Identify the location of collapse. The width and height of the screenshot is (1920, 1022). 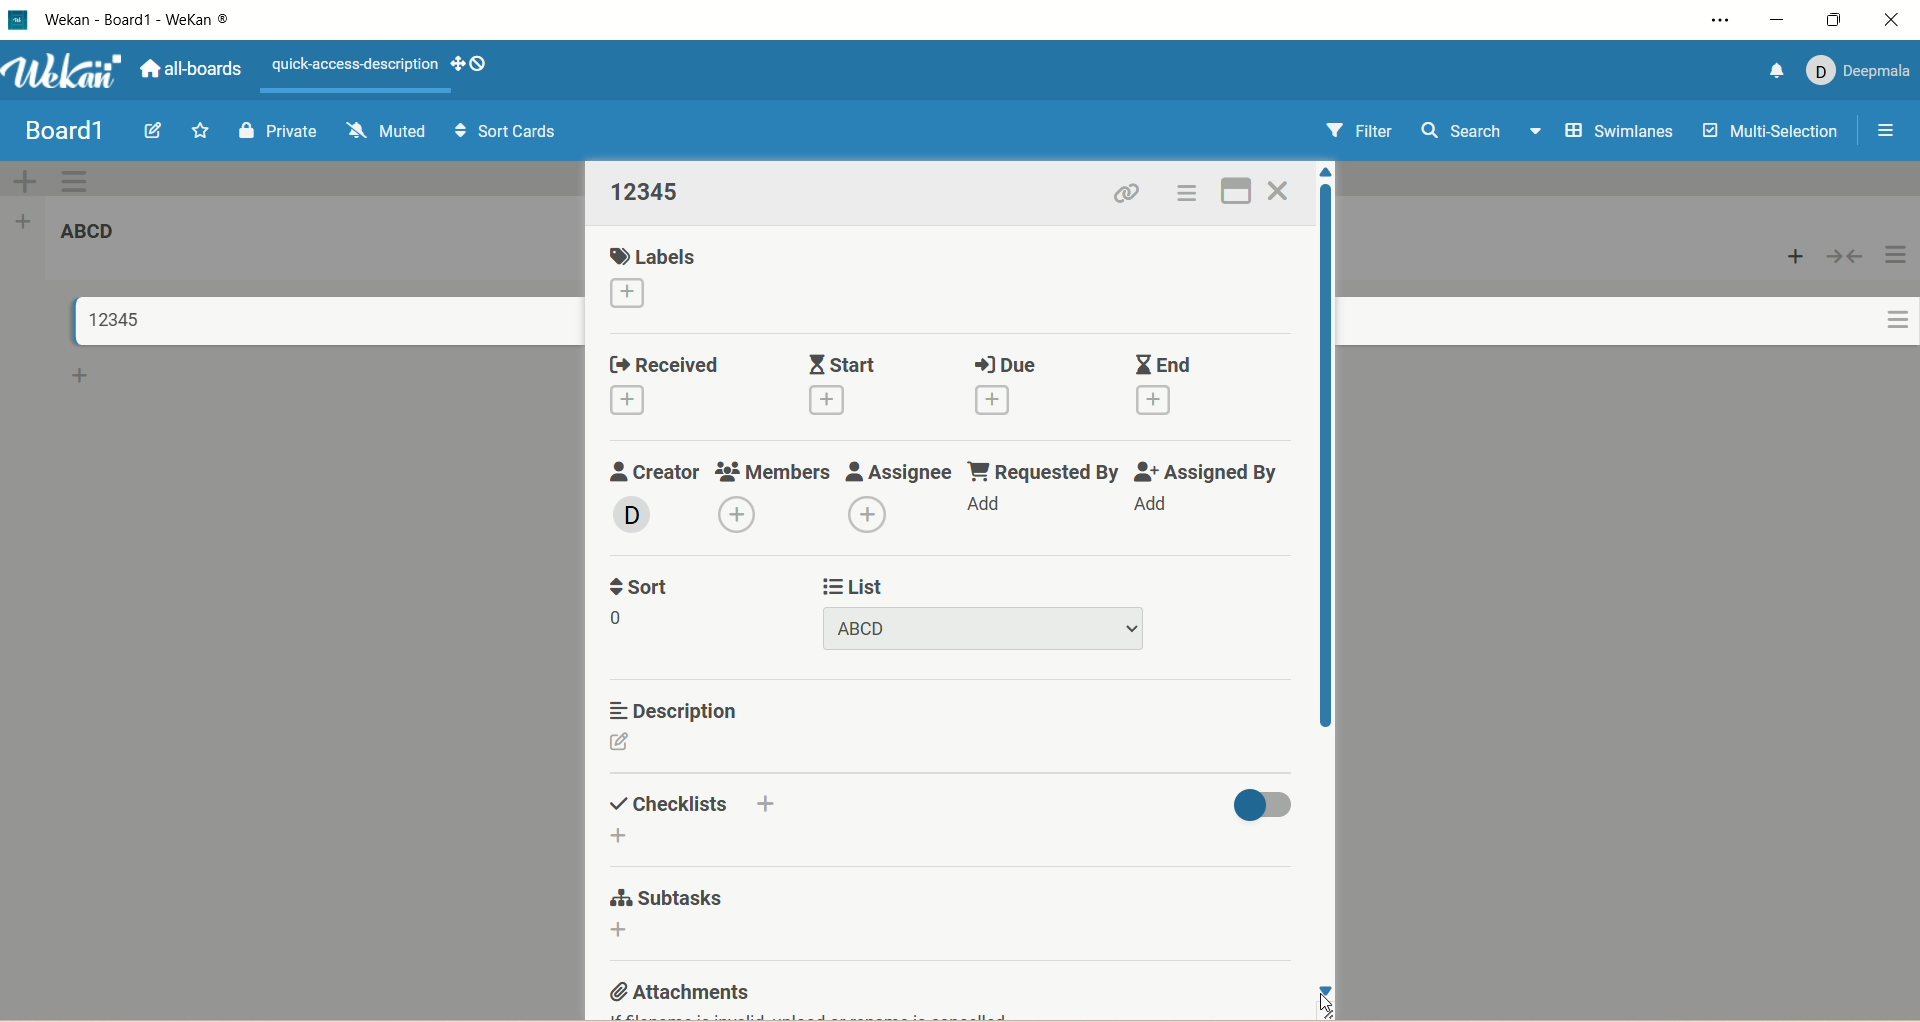
(1843, 257).